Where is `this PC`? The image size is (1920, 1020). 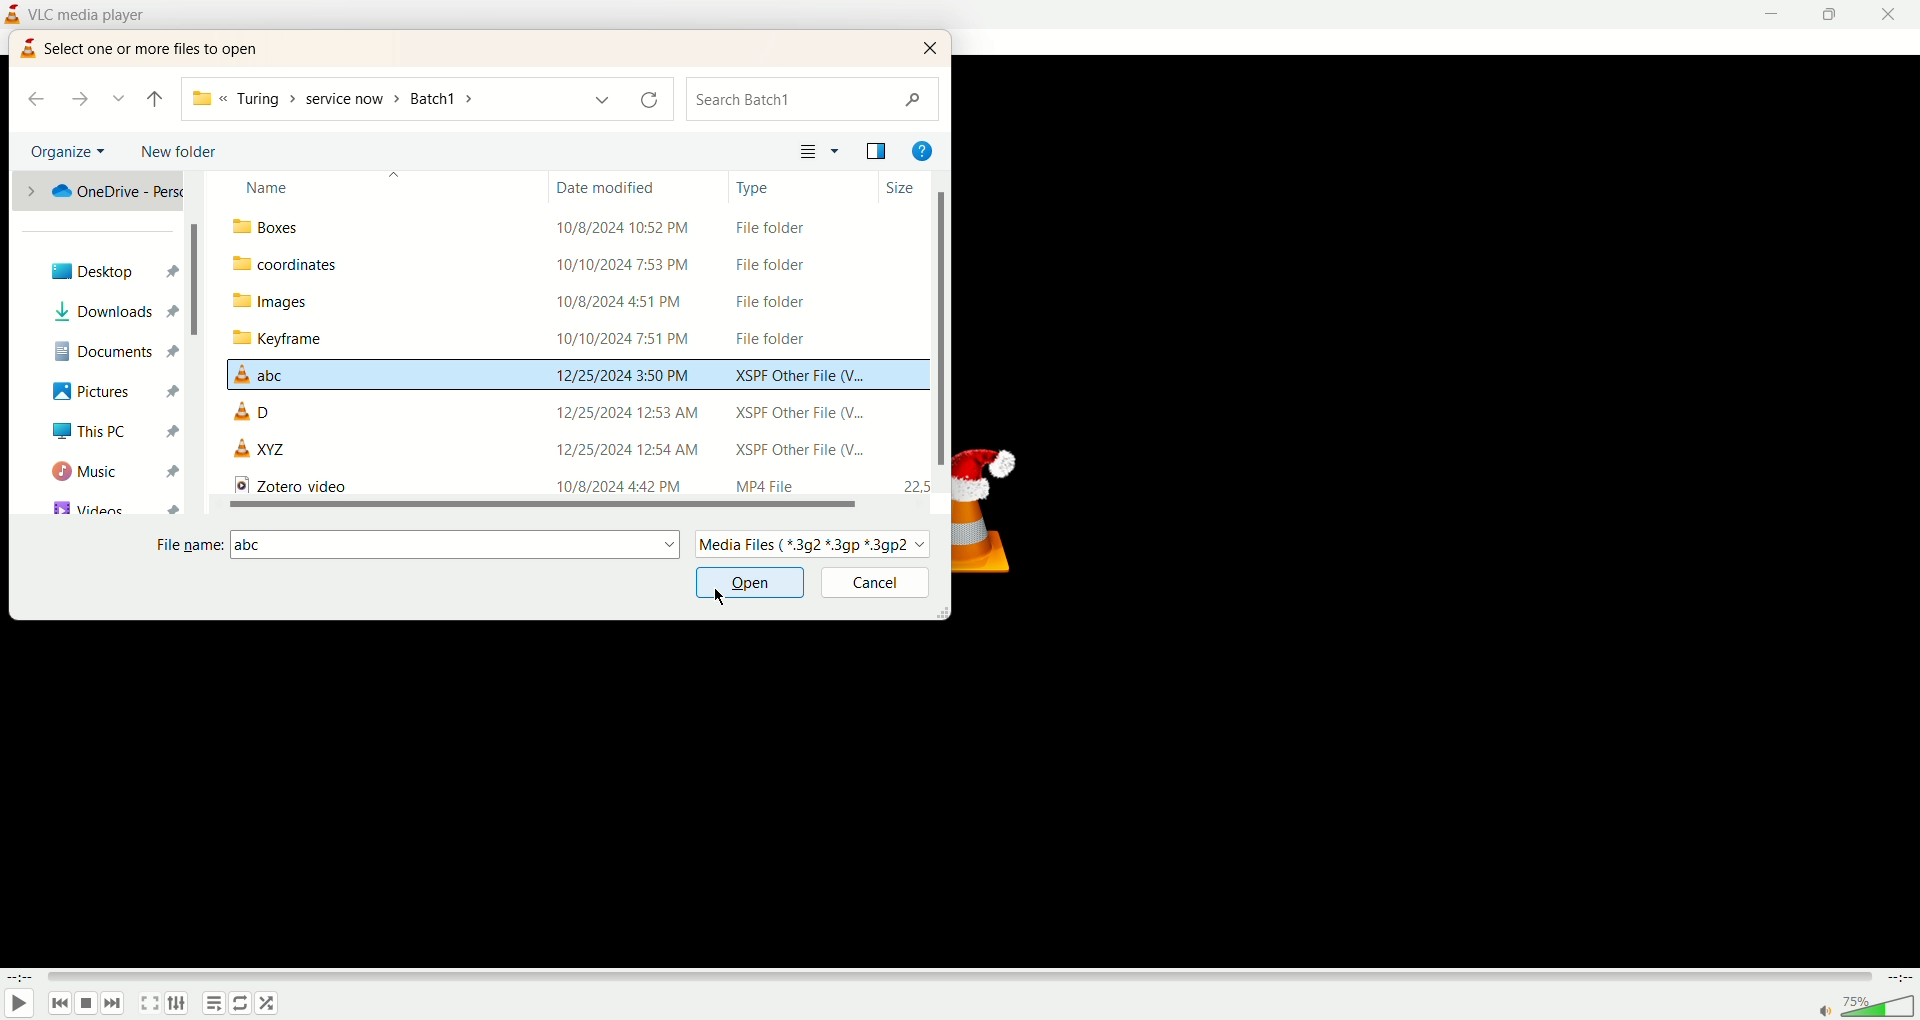
this PC is located at coordinates (111, 431).